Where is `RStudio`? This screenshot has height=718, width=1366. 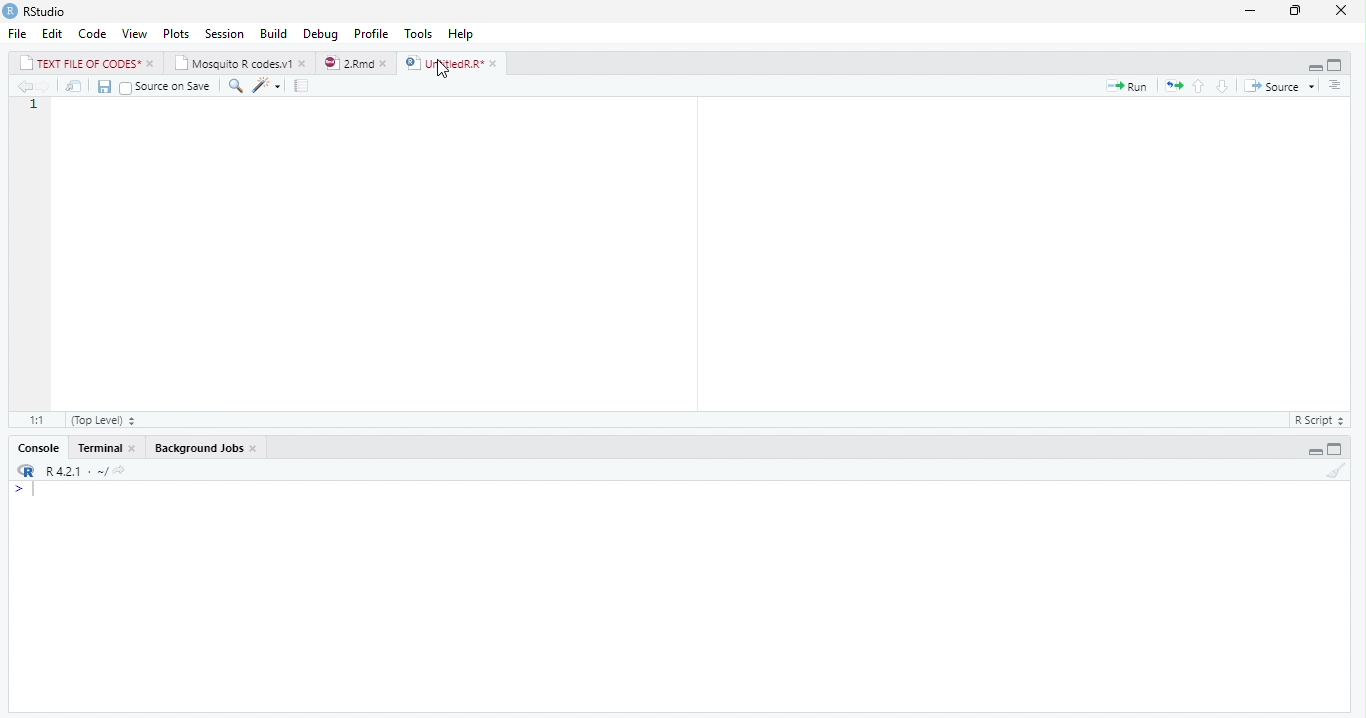
RStudio is located at coordinates (36, 11).